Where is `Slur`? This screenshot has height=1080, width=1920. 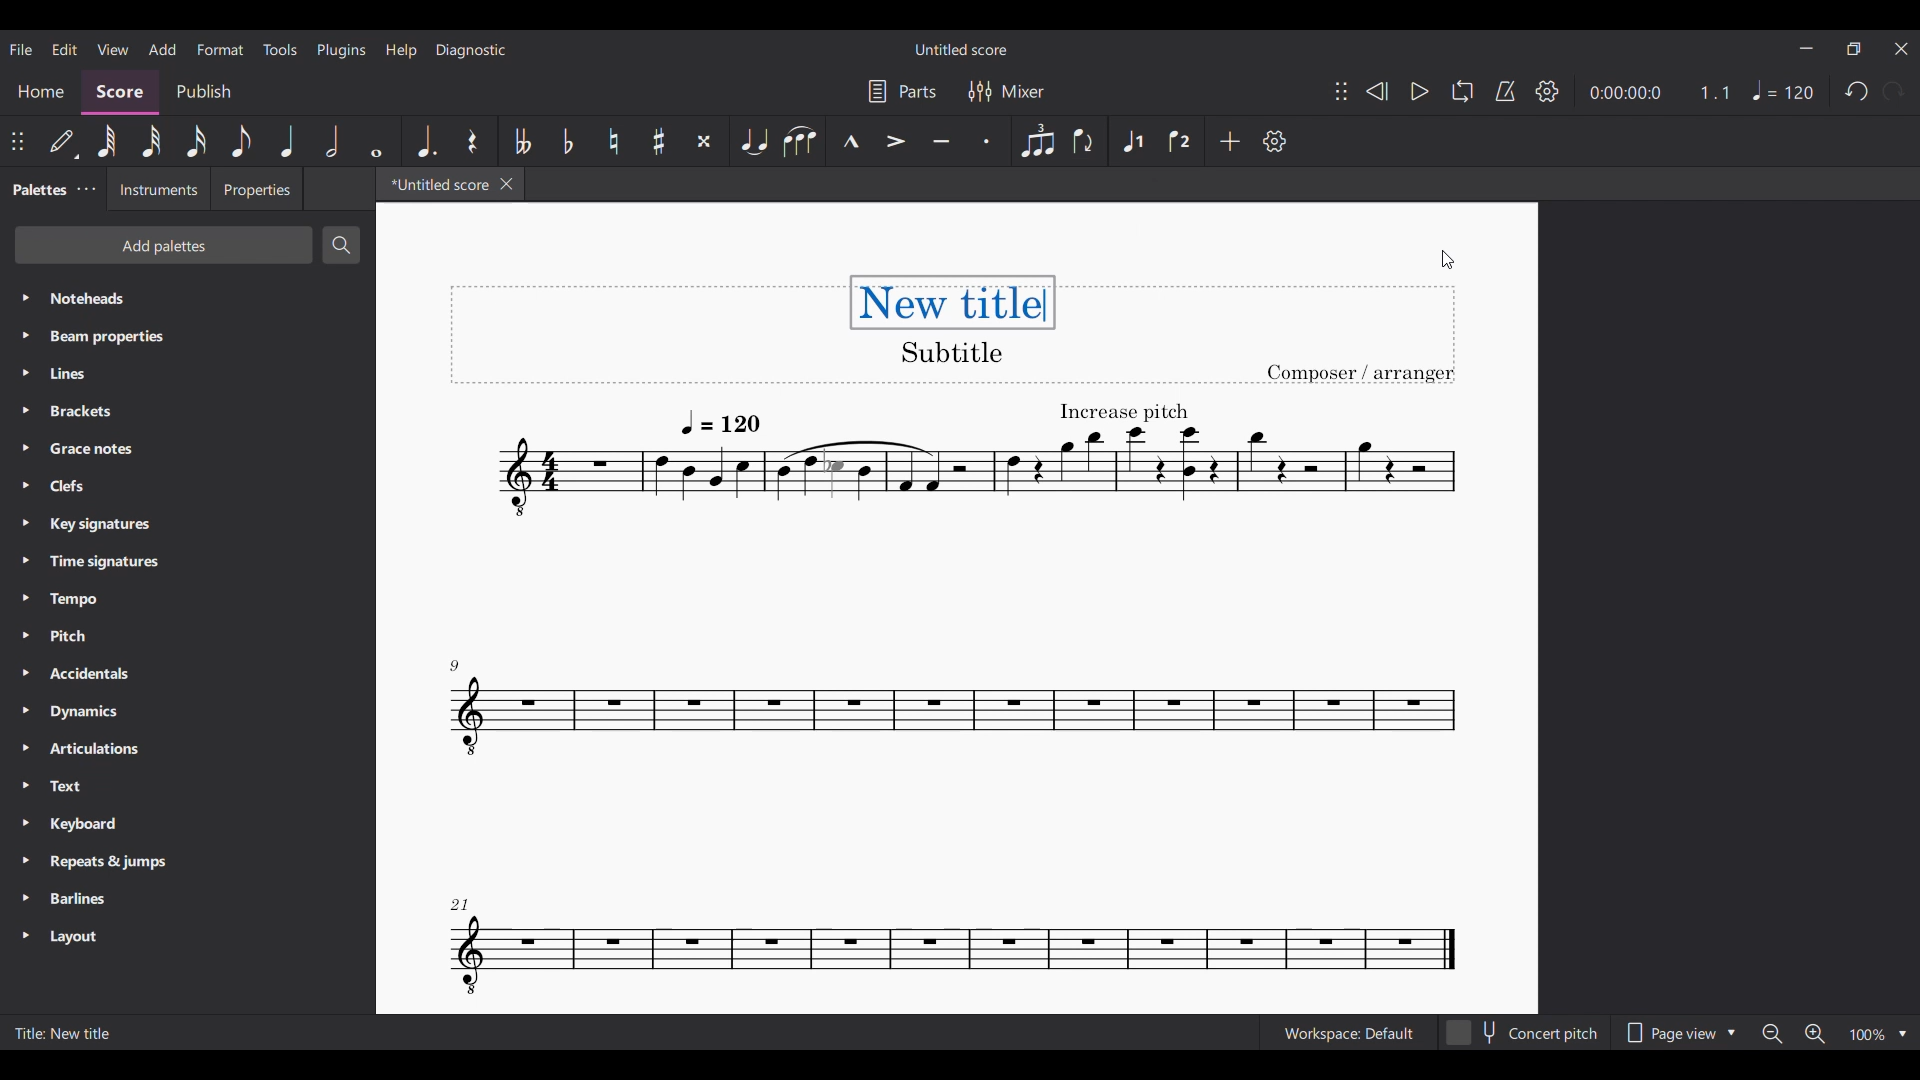 Slur is located at coordinates (800, 140).